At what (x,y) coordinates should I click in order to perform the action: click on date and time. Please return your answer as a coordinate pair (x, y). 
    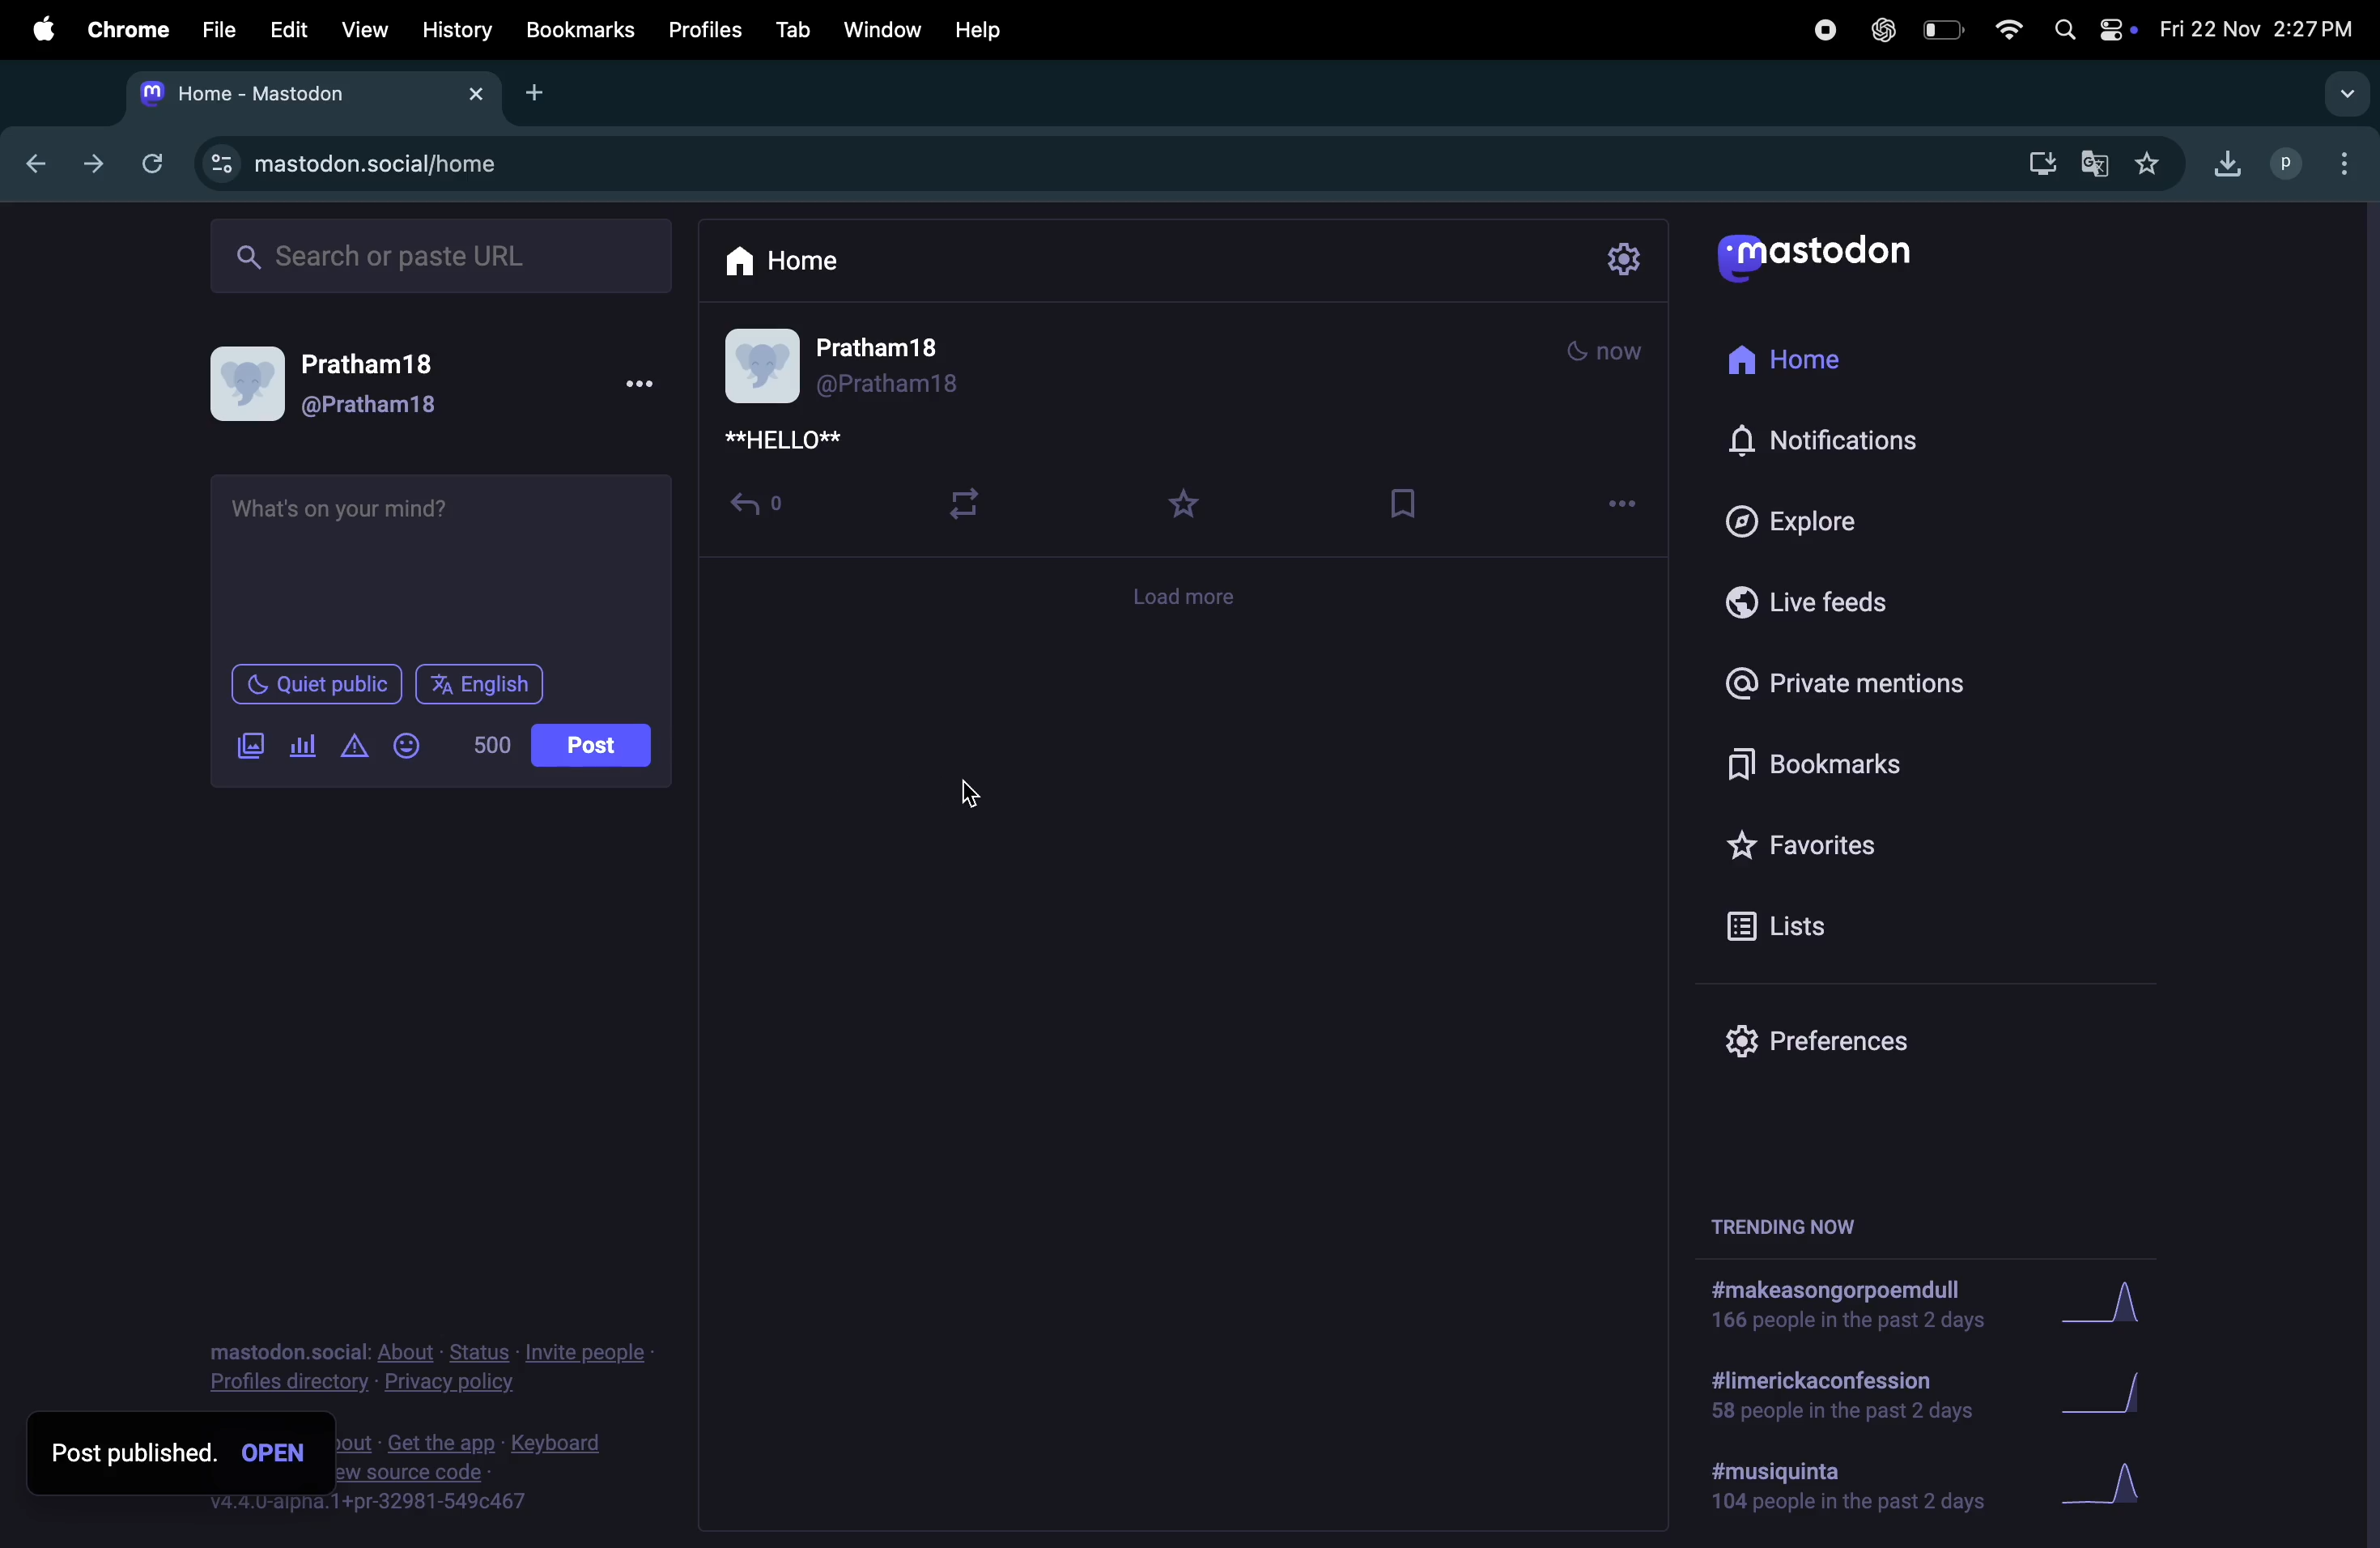
    Looking at the image, I should click on (2256, 28).